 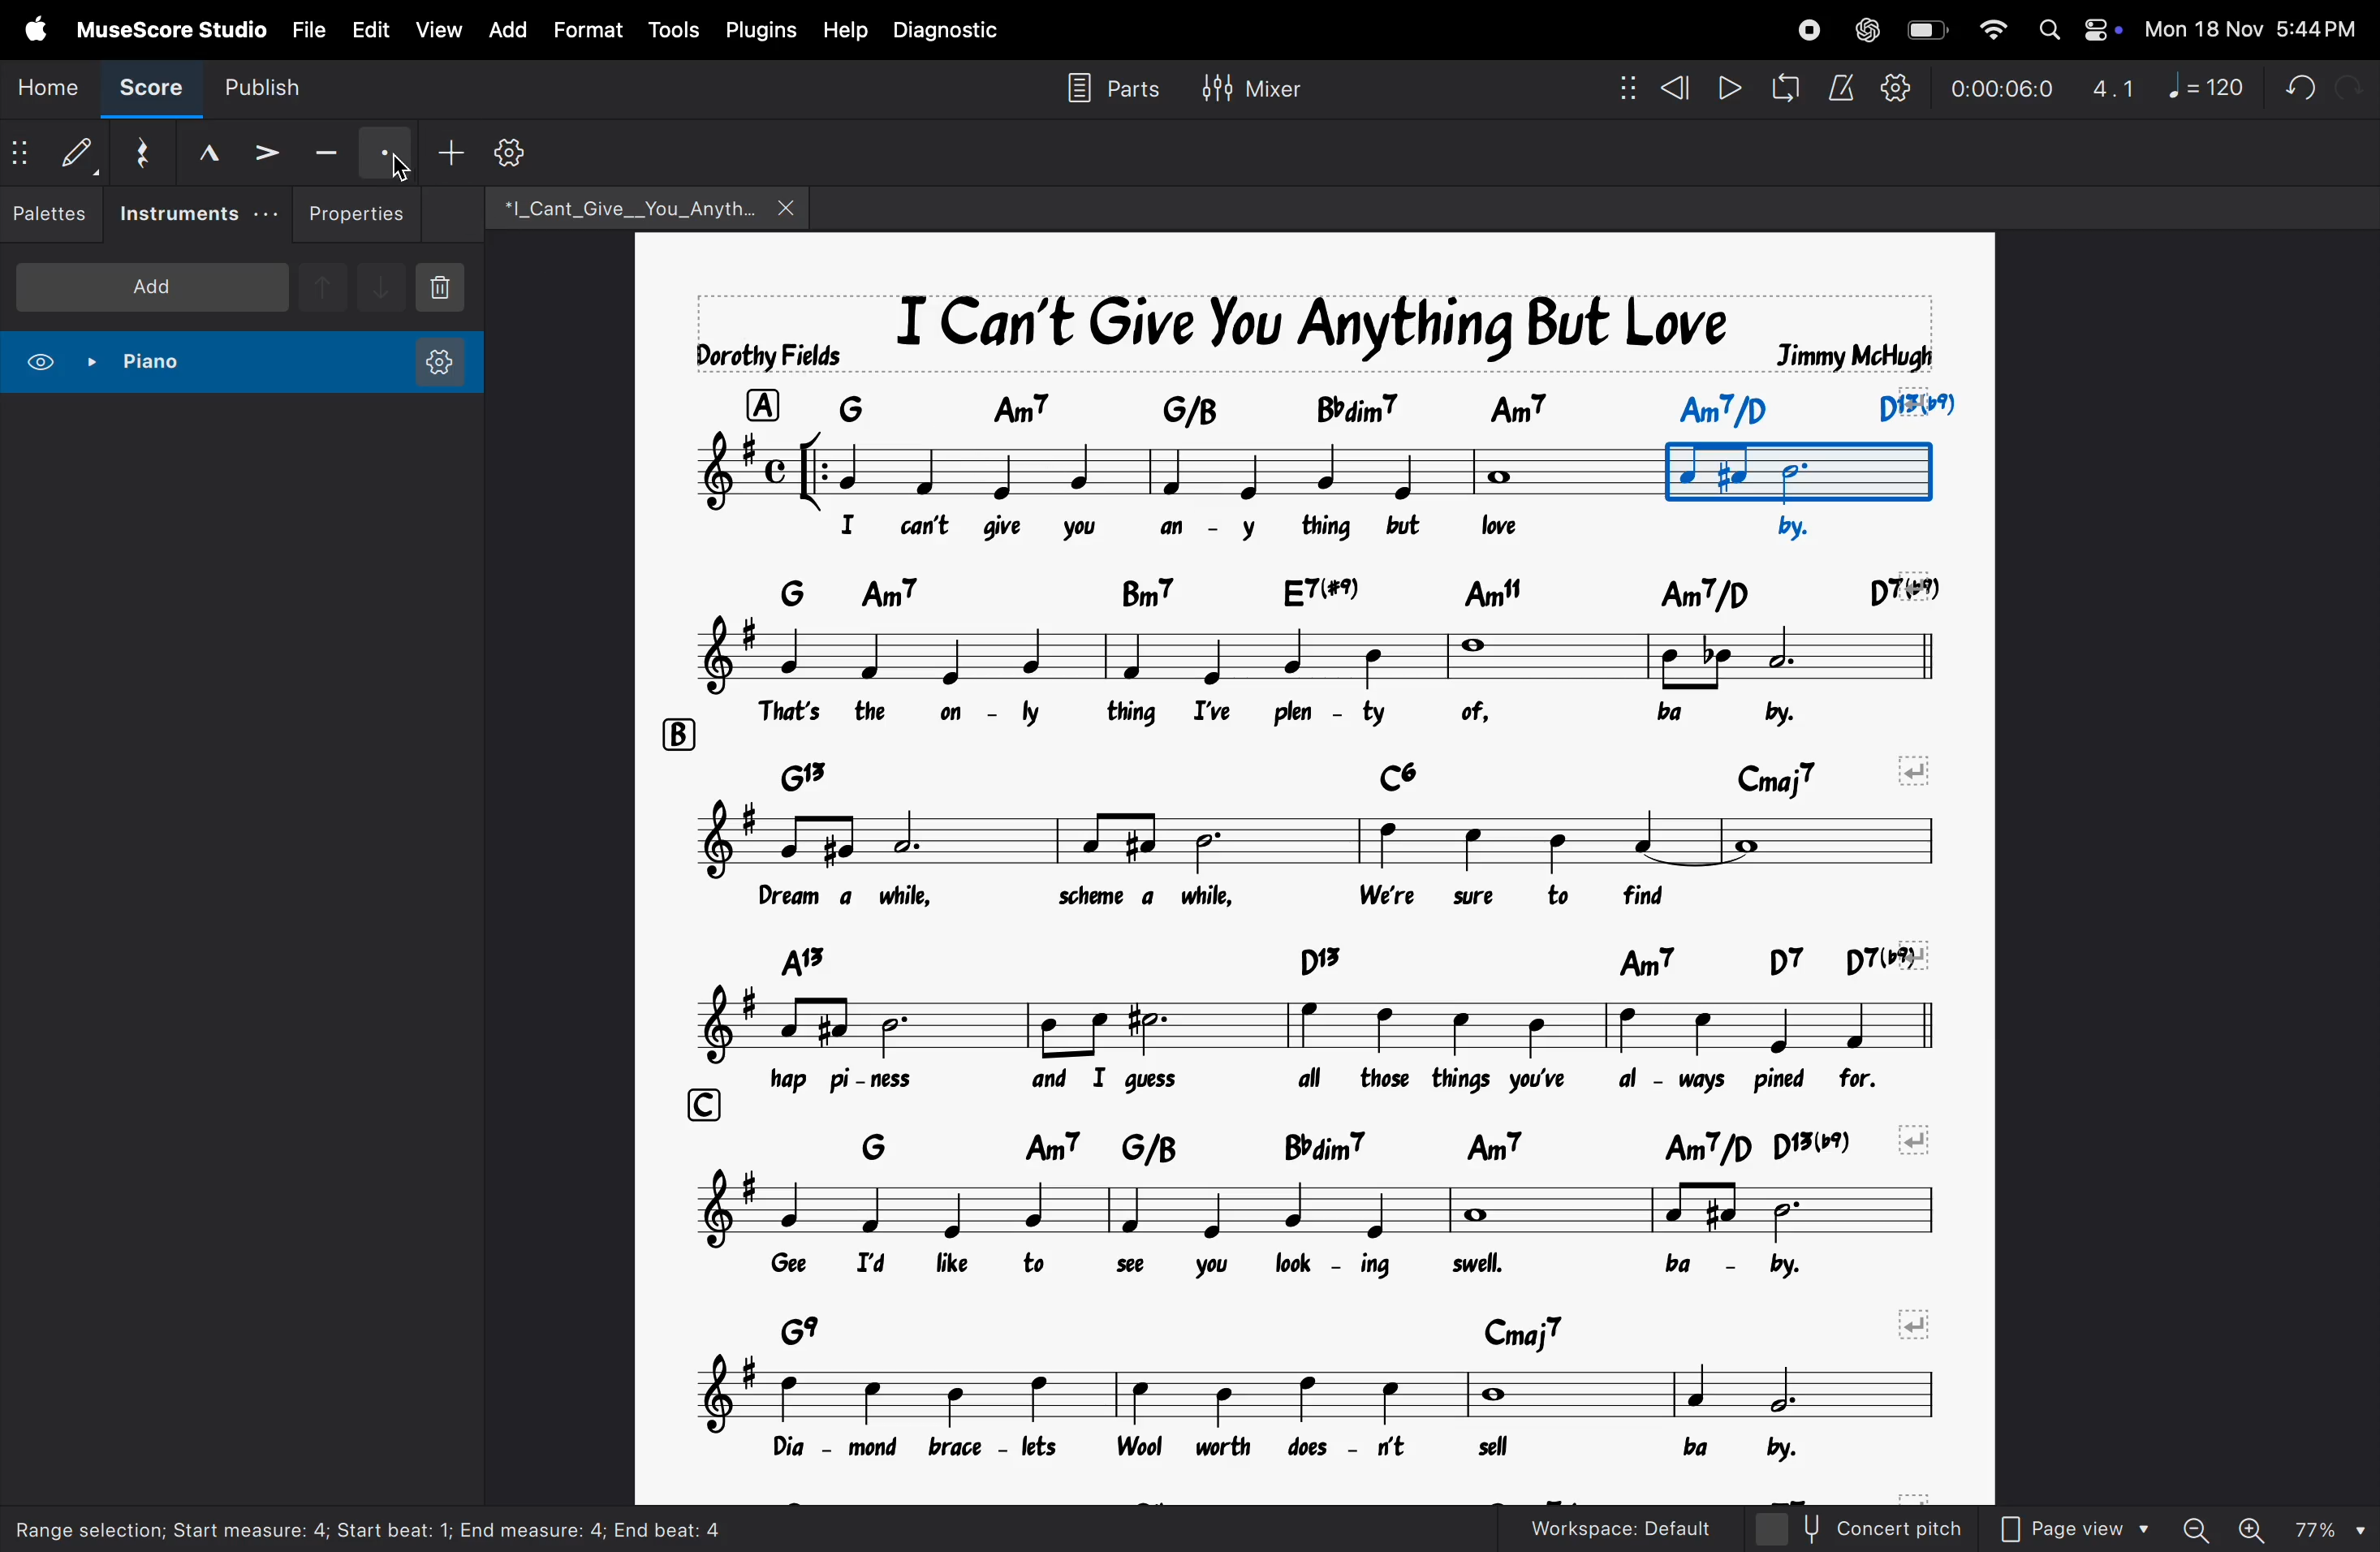 What do you see at coordinates (2073, 1529) in the screenshot?
I see `page view` at bounding box center [2073, 1529].